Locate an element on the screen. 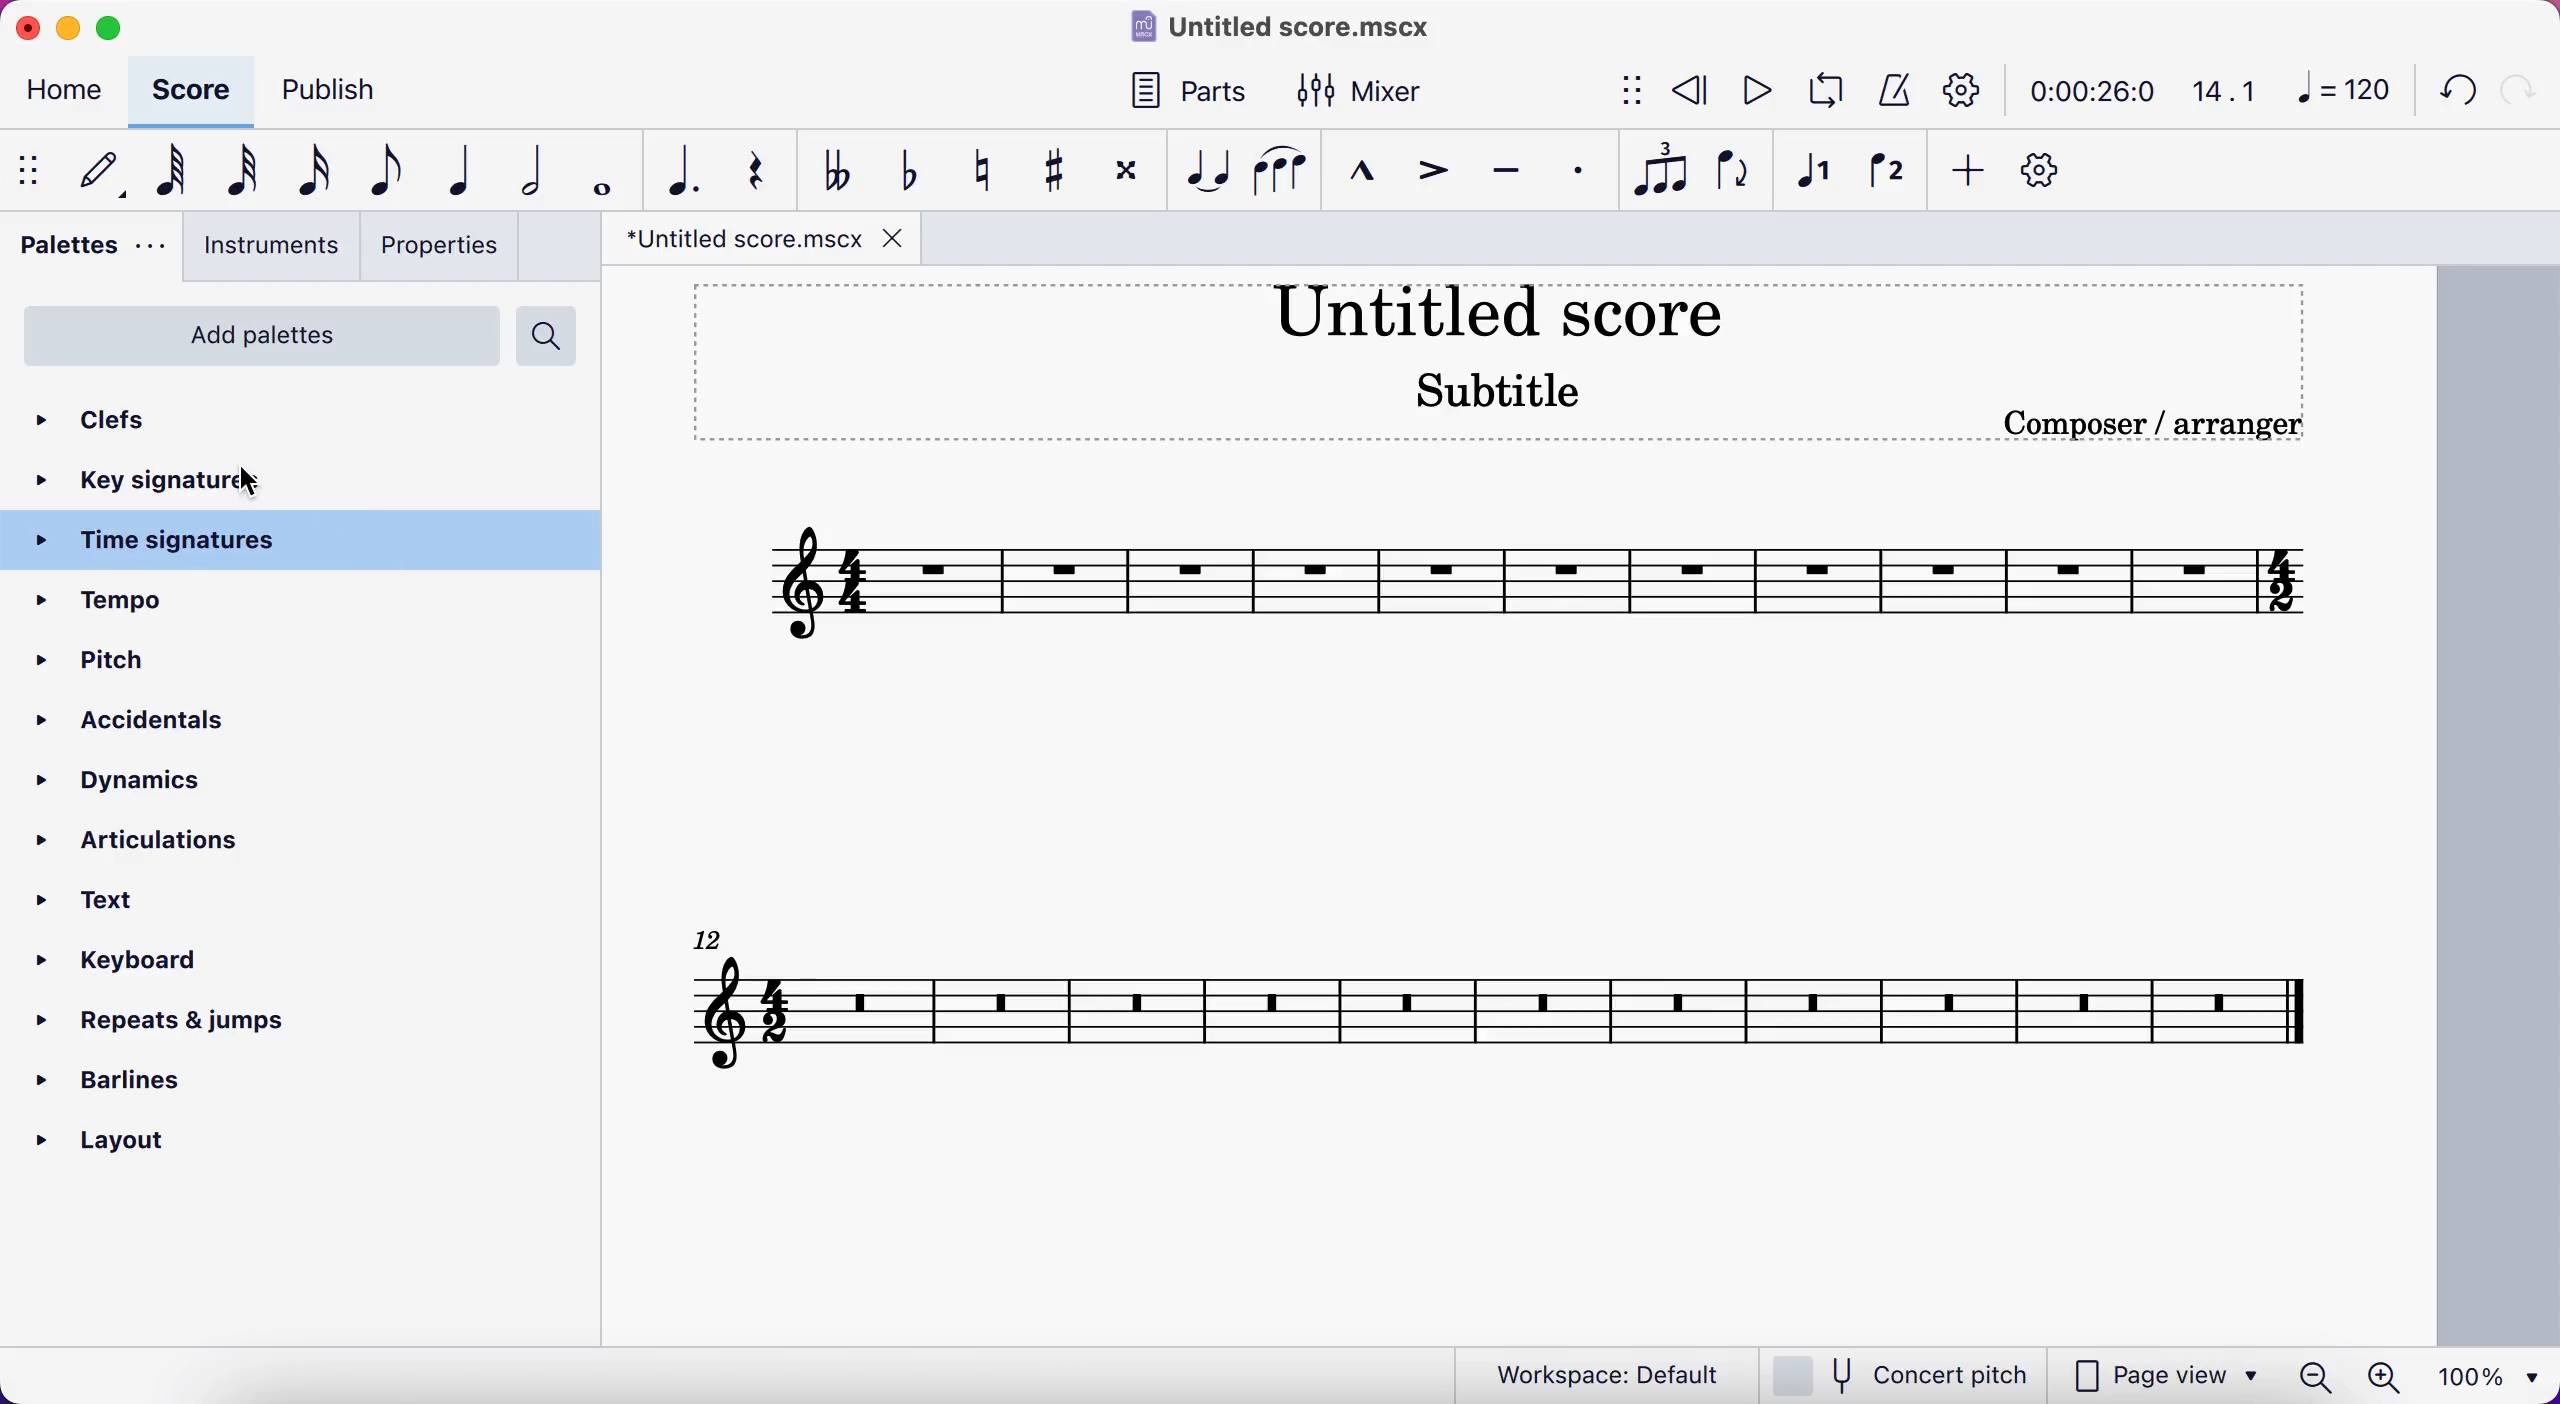 The image size is (2560, 1404). keyboard is located at coordinates (128, 965).